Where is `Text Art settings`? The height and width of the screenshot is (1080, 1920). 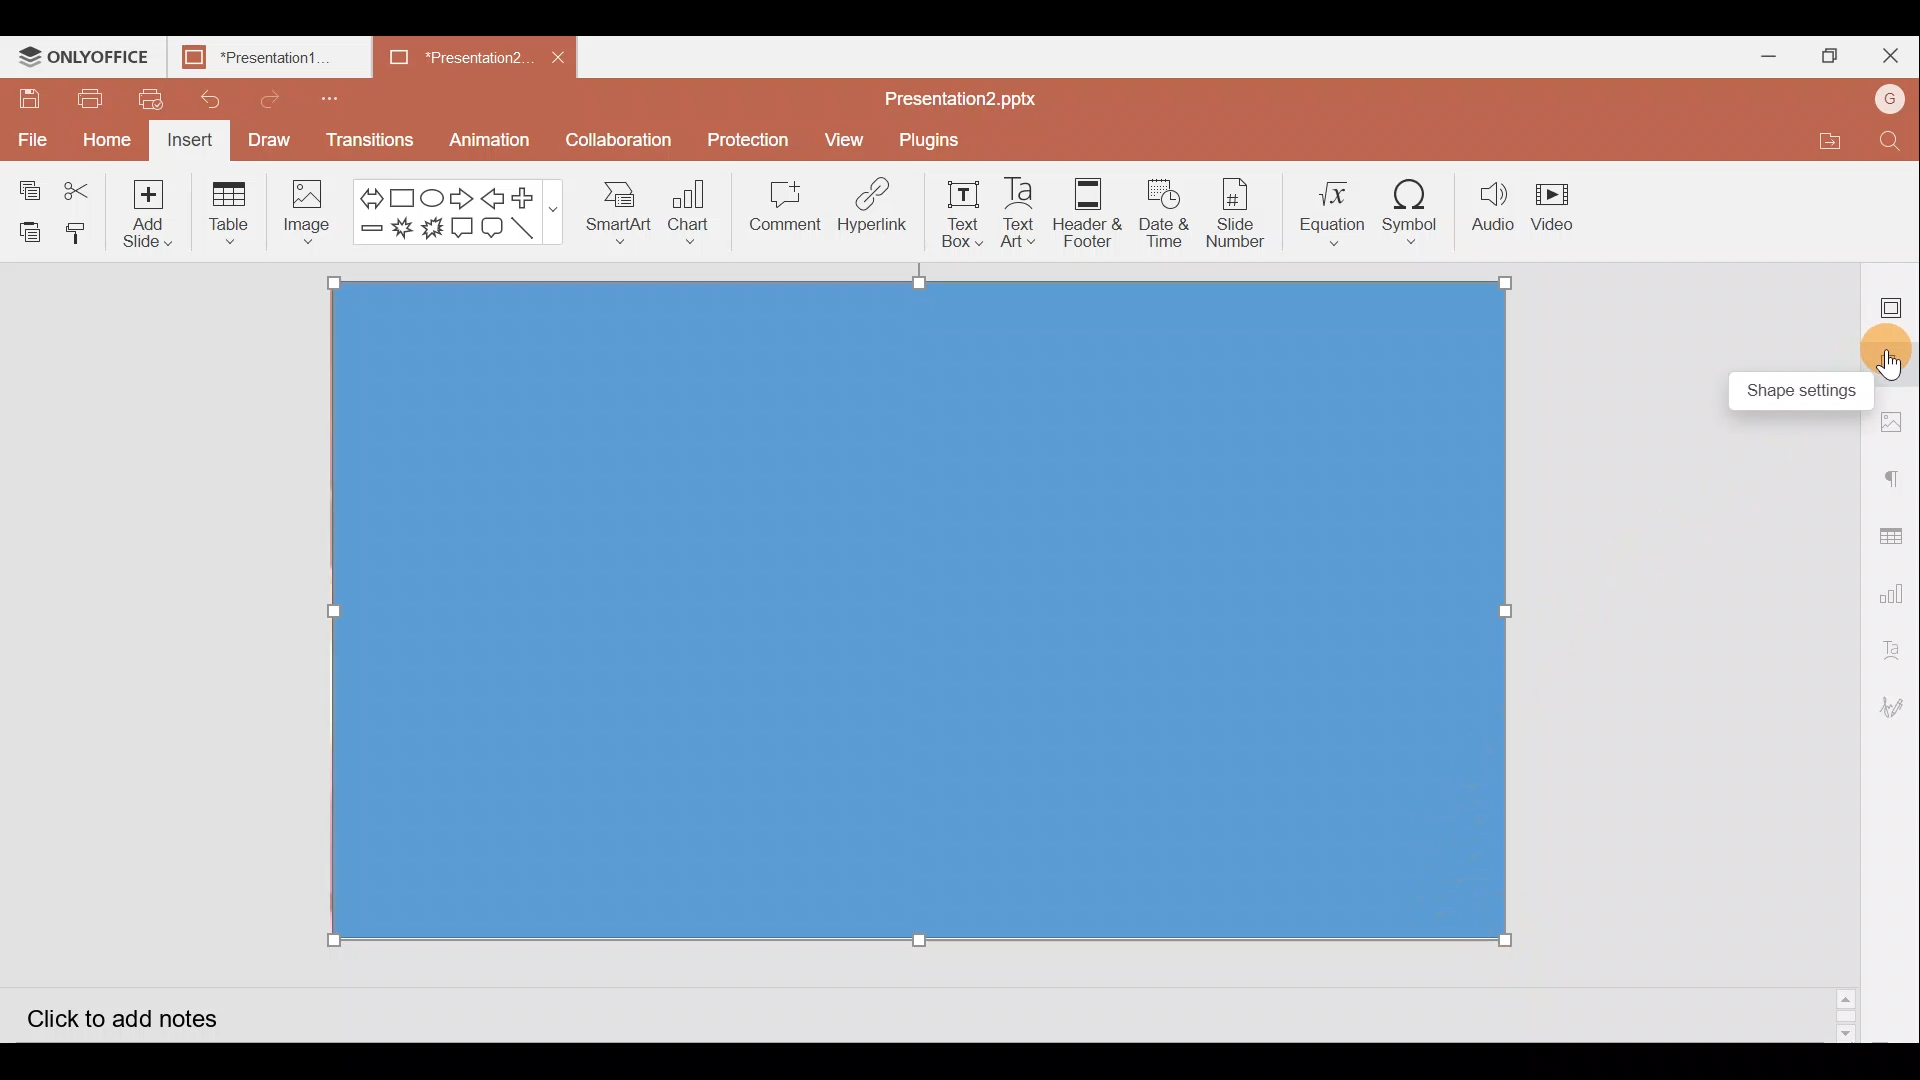
Text Art settings is located at coordinates (1900, 646).